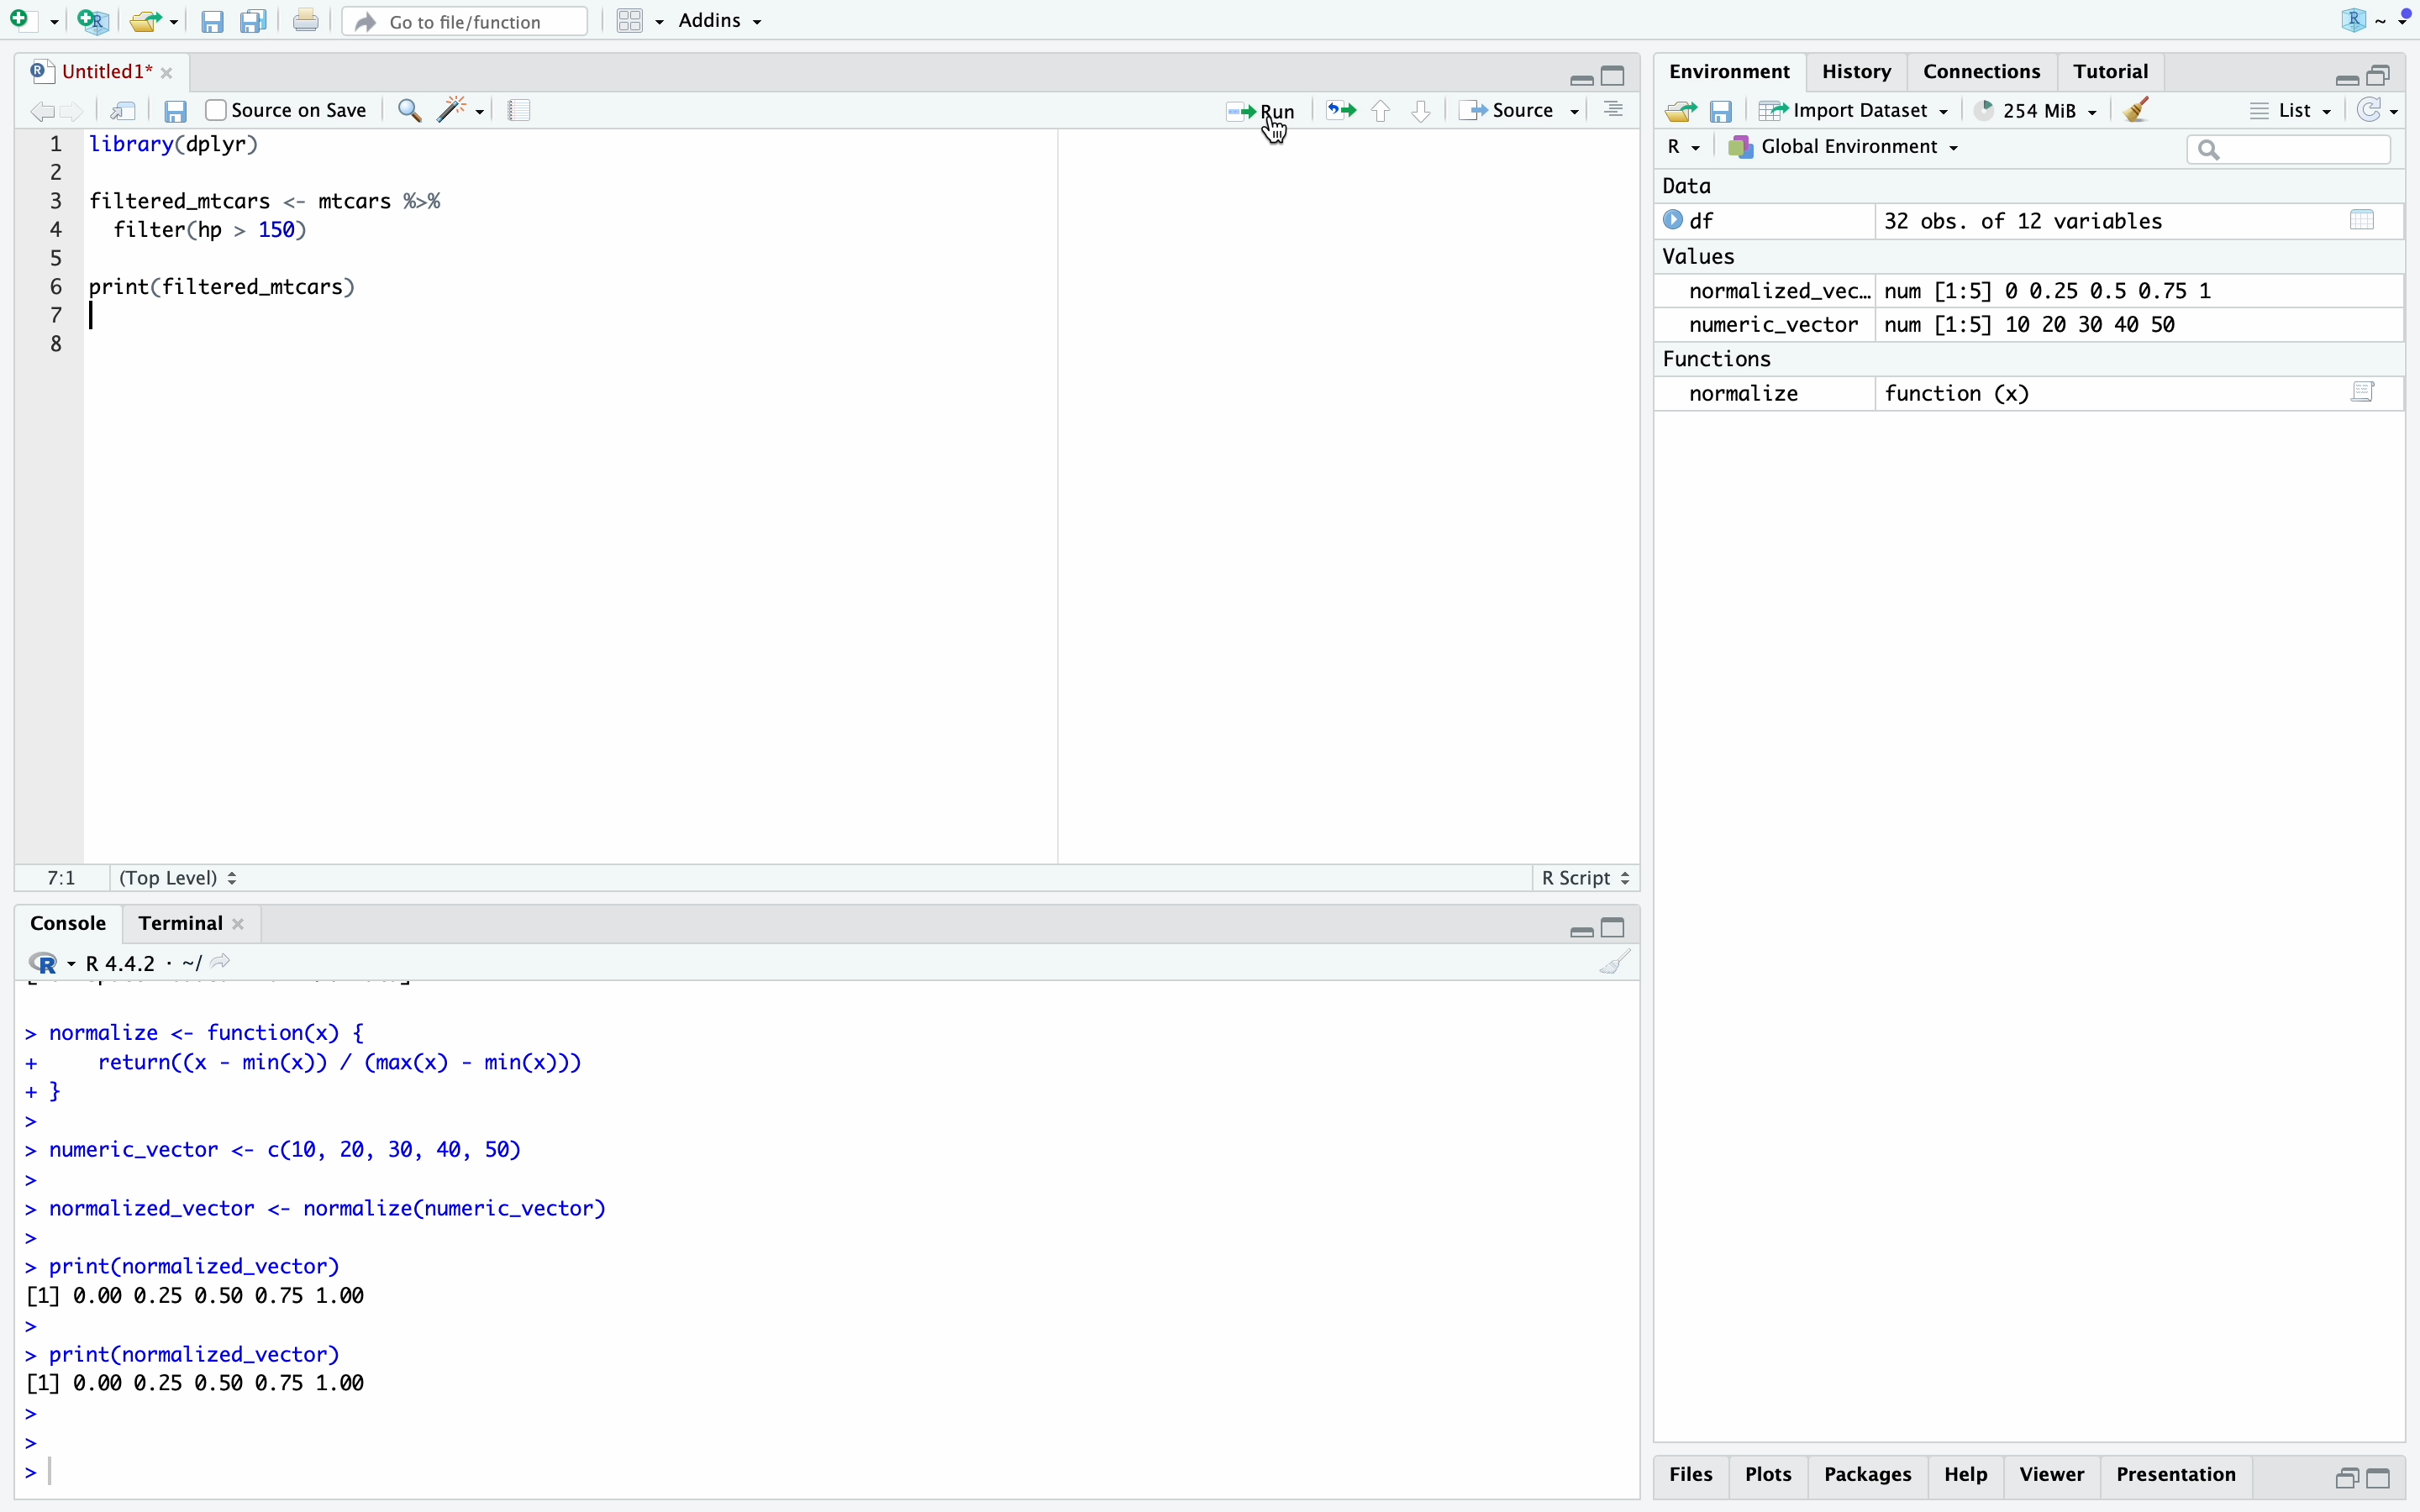 Image resolution: width=2420 pixels, height=1512 pixels. Describe the element at coordinates (1273, 138) in the screenshot. I see `cursor` at that location.